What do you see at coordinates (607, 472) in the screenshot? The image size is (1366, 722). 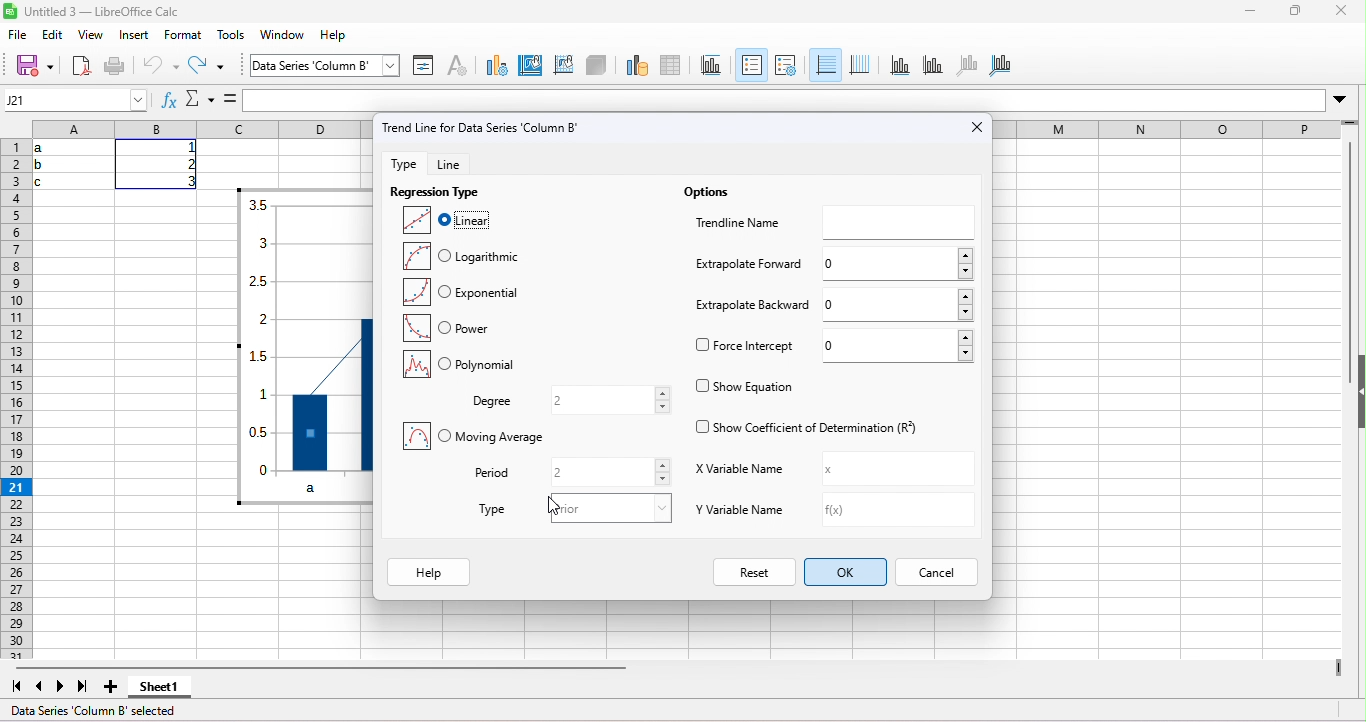 I see `2` at bounding box center [607, 472].